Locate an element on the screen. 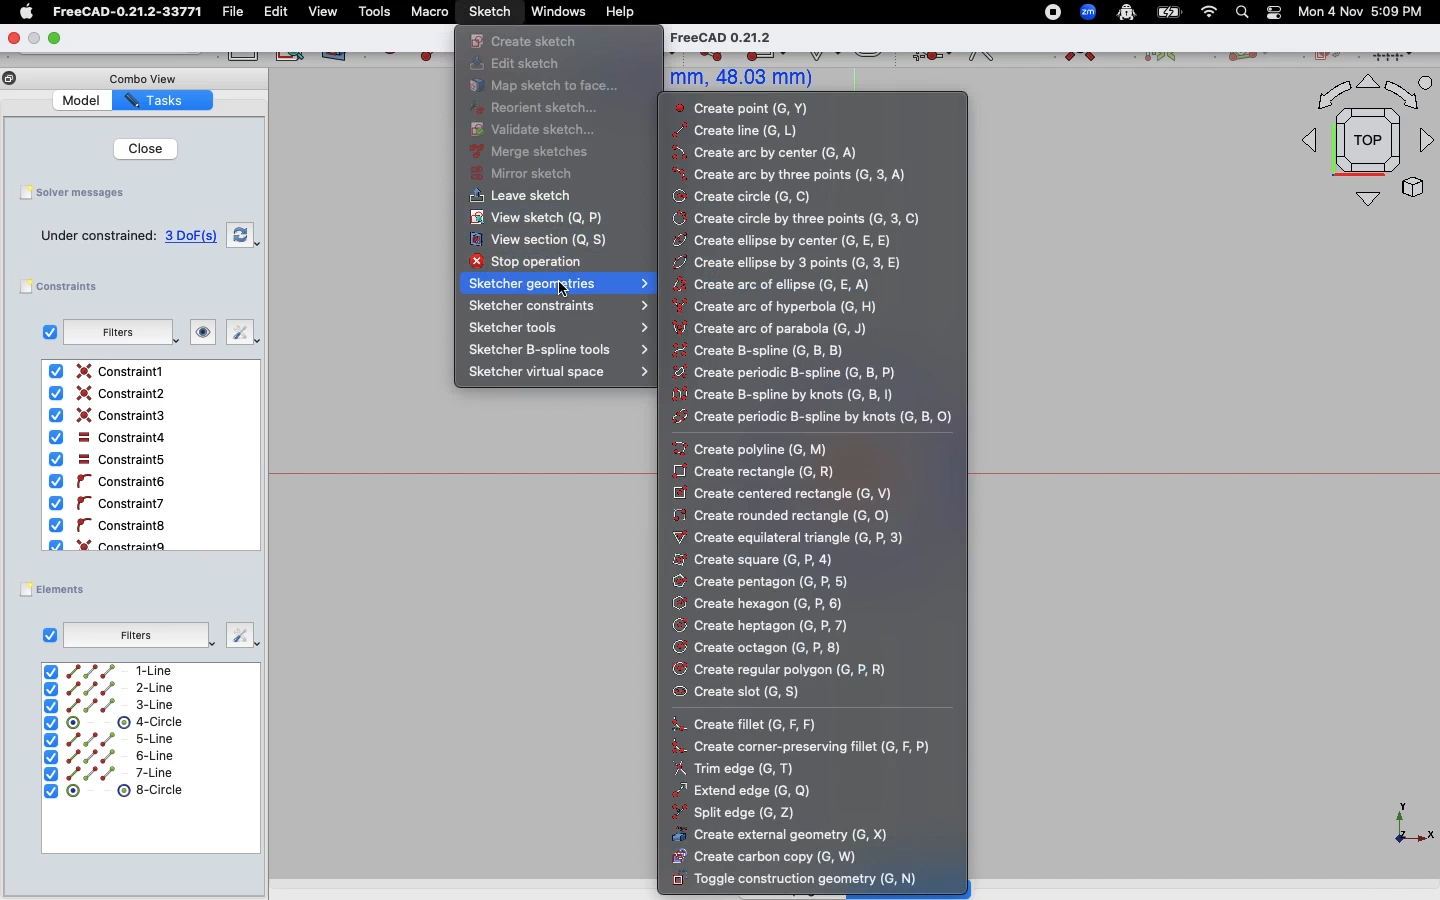 This screenshot has width=1440, height=900. Create periodic B-spline (G, B, P) is located at coordinates (797, 371).